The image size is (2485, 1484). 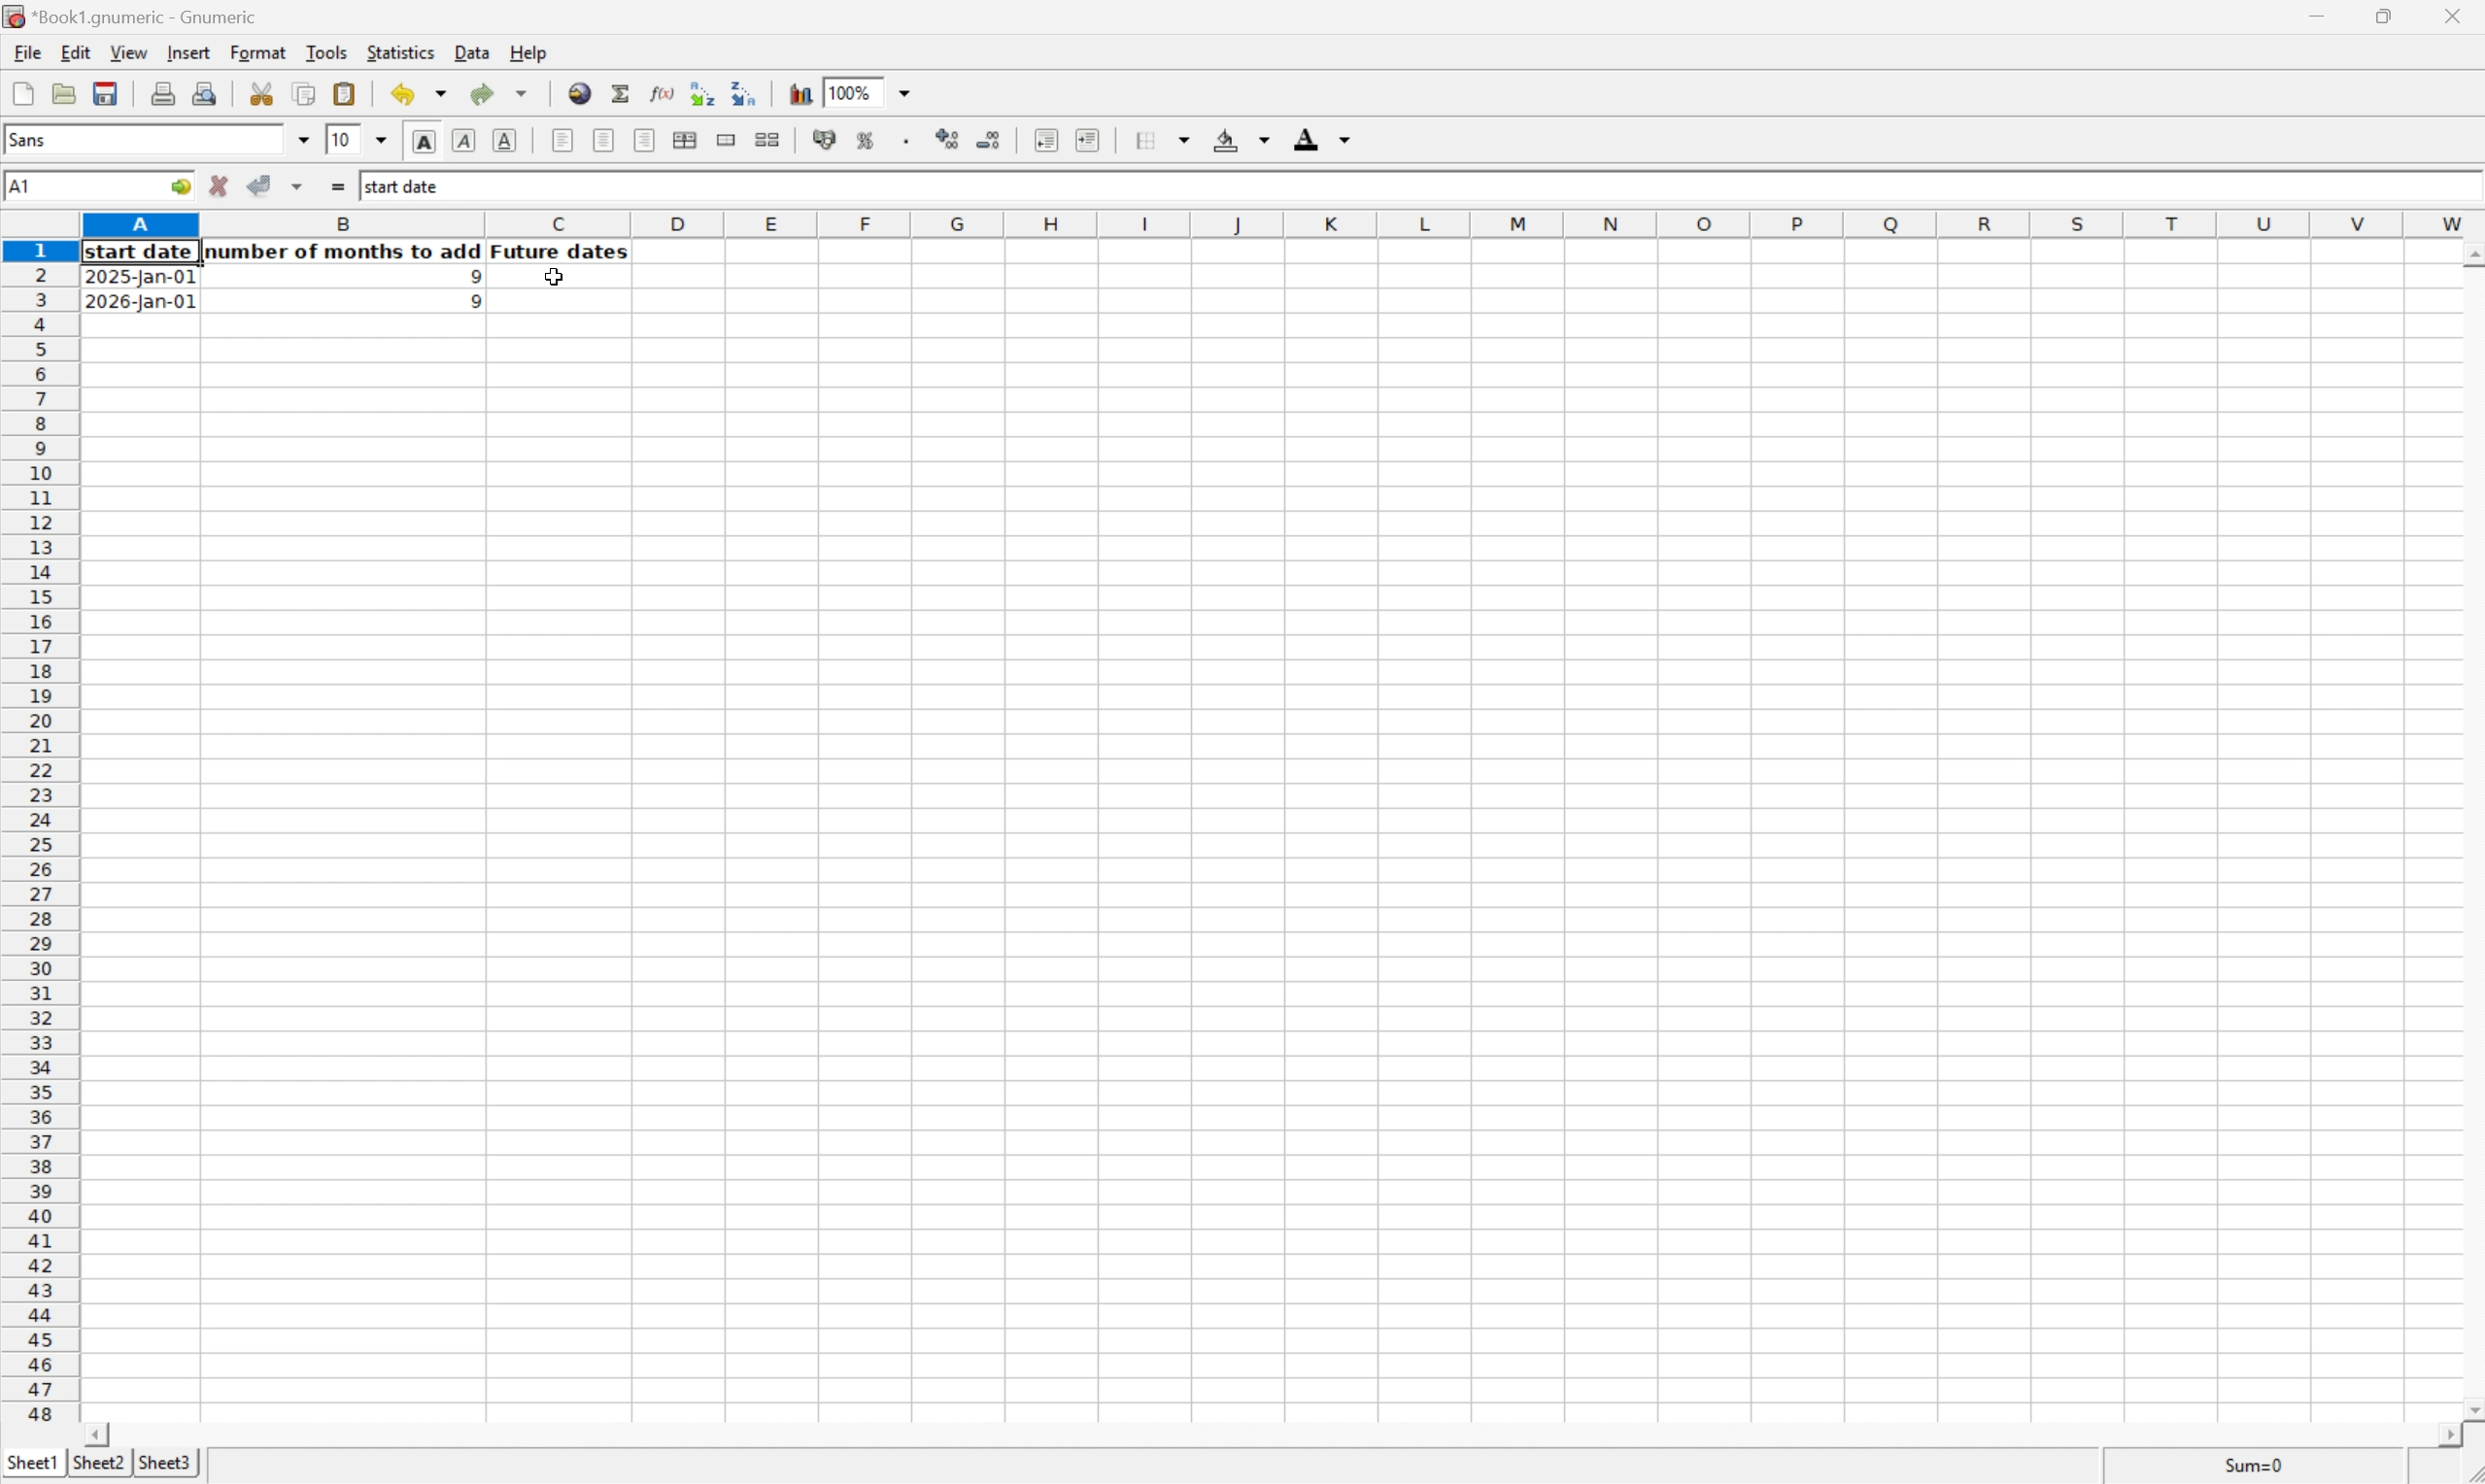 What do you see at coordinates (205, 92) in the screenshot?
I see `Print preview` at bounding box center [205, 92].